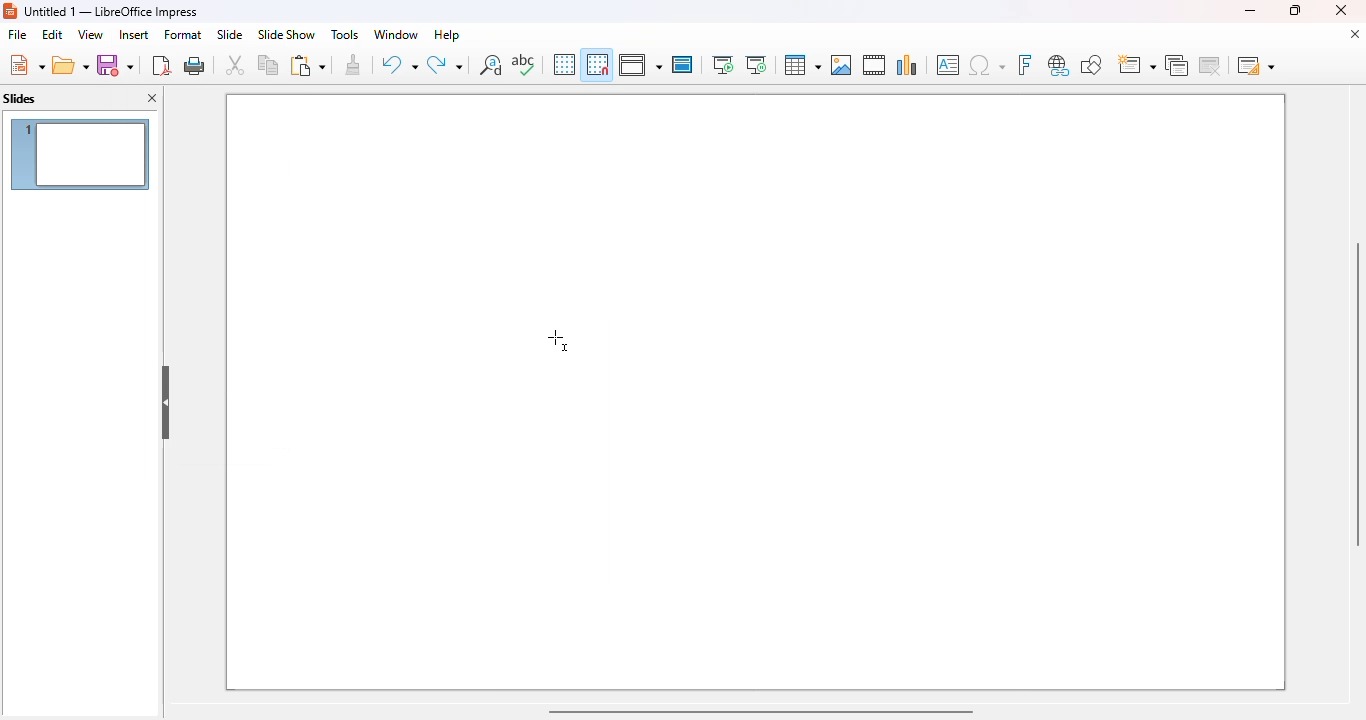  Describe the element at coordinates (166, 403) in the screenshot. I see `hide` at that location.